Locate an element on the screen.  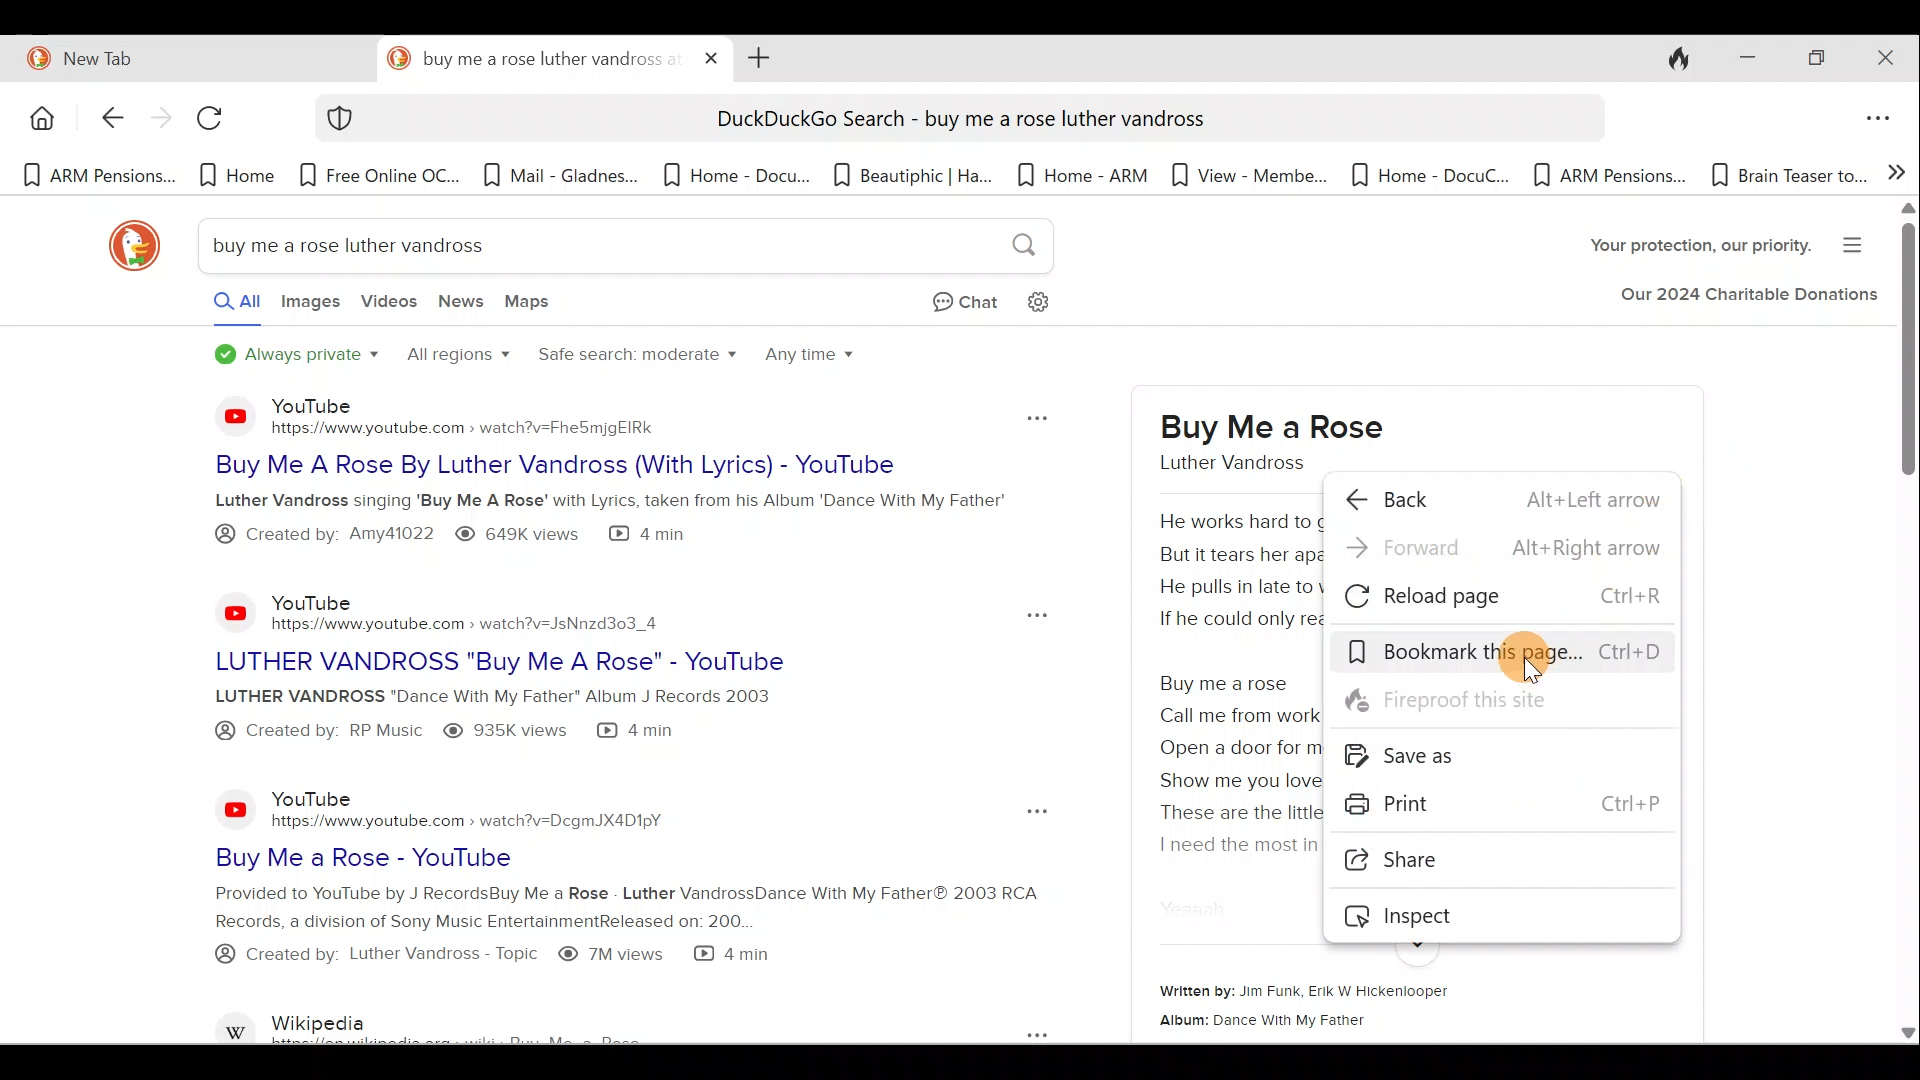
Add new tab is located at coordinates (755, 56).